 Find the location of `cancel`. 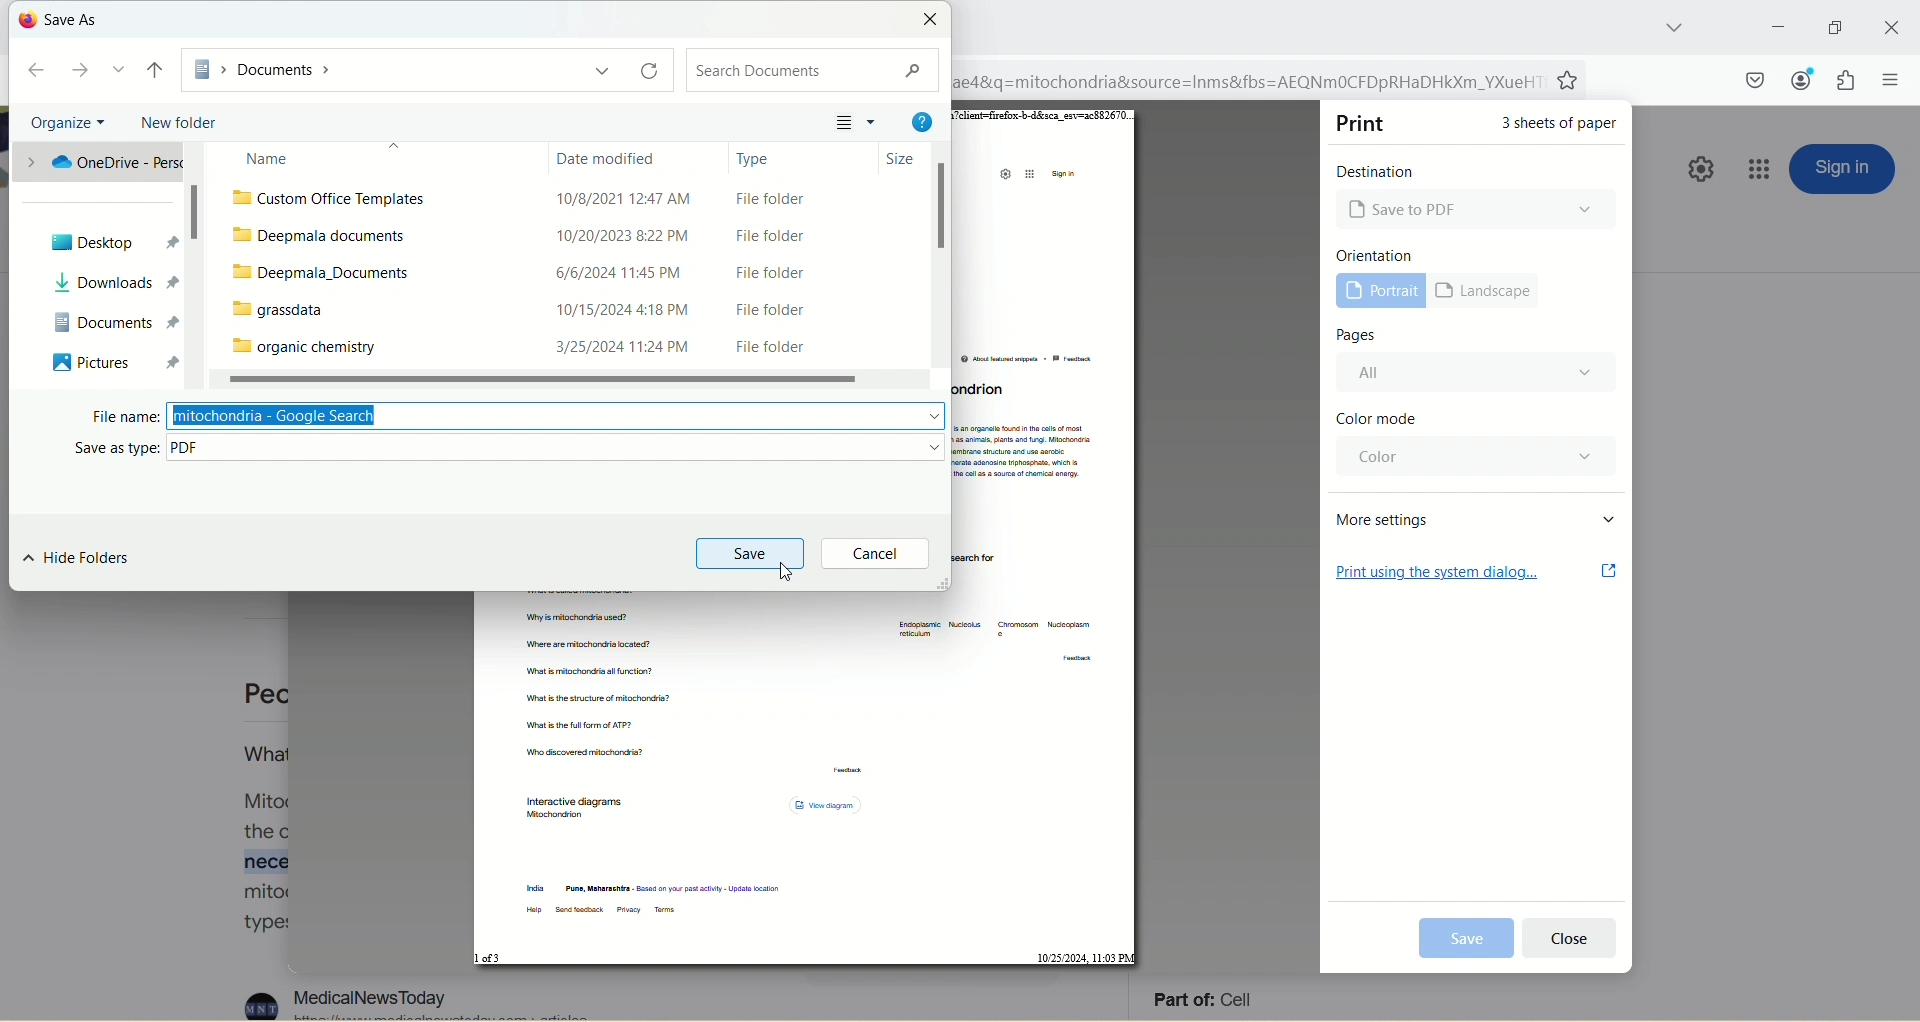

cancel is located at coordinates (1569, 940).